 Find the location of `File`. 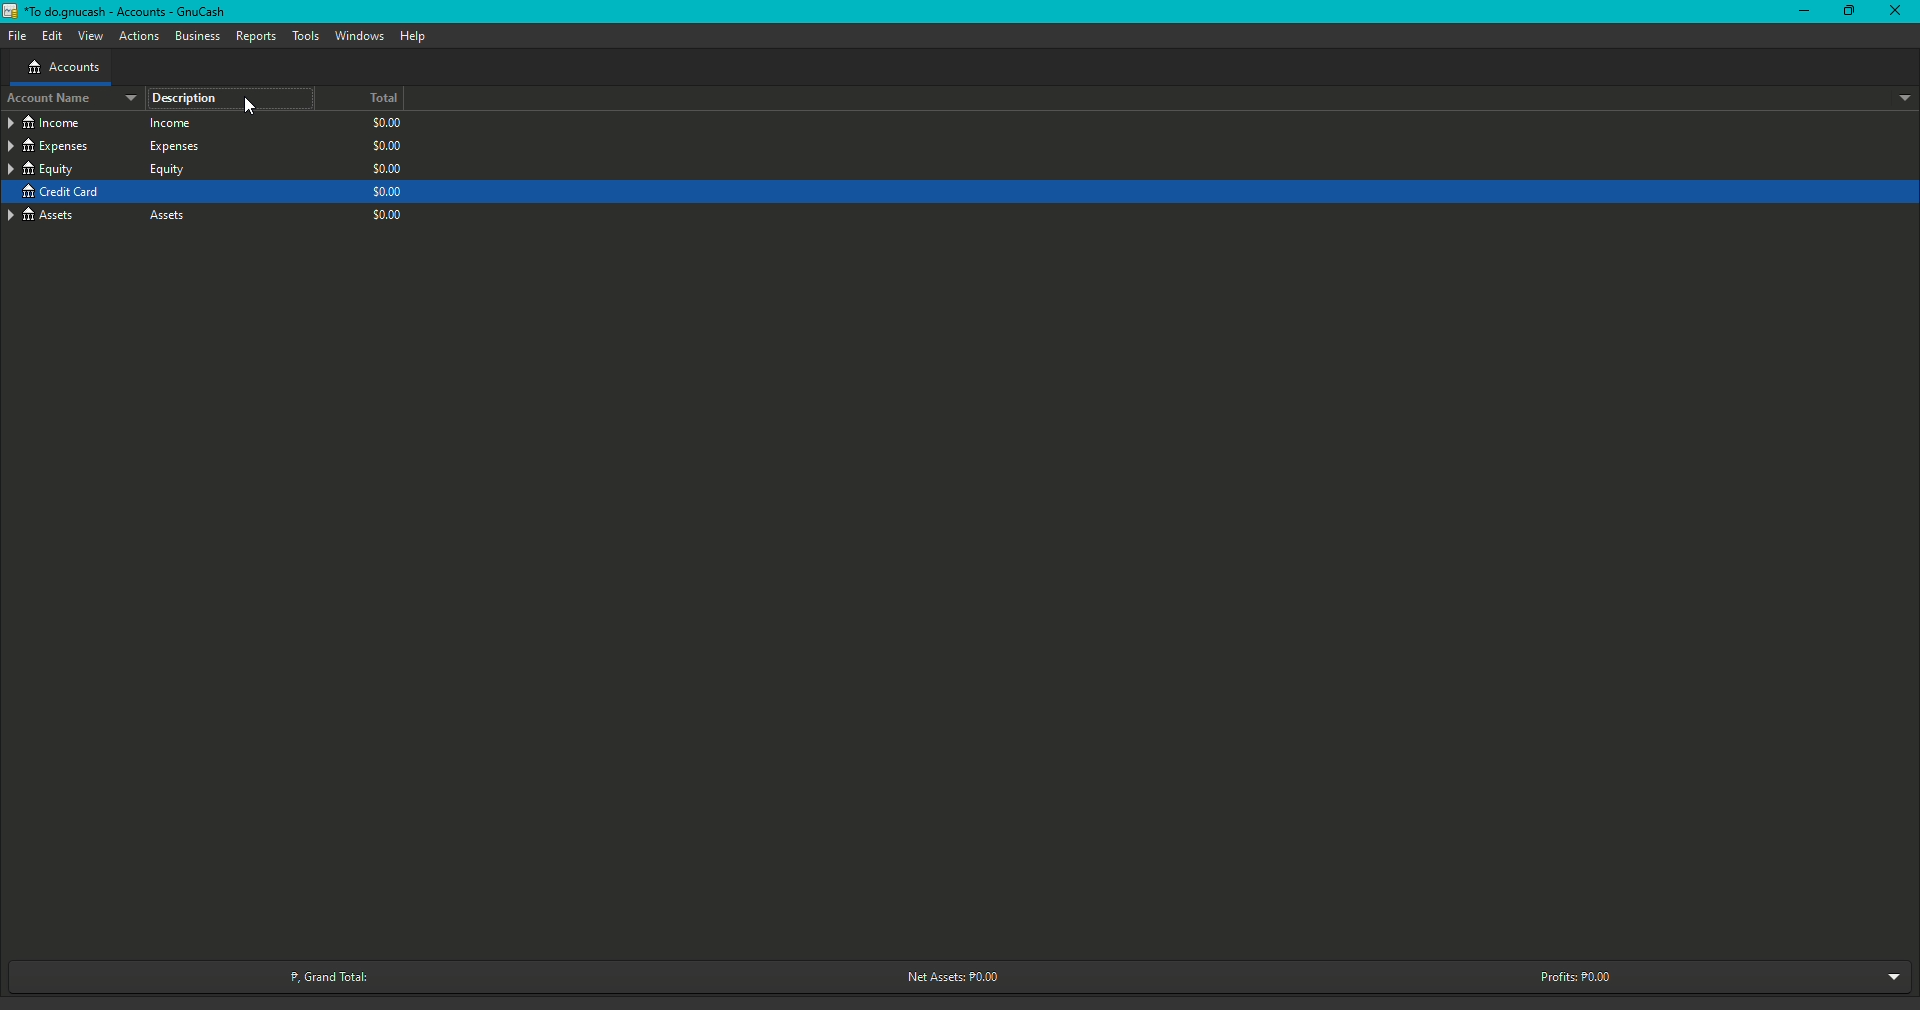

File is located at coordinates (14, 37).